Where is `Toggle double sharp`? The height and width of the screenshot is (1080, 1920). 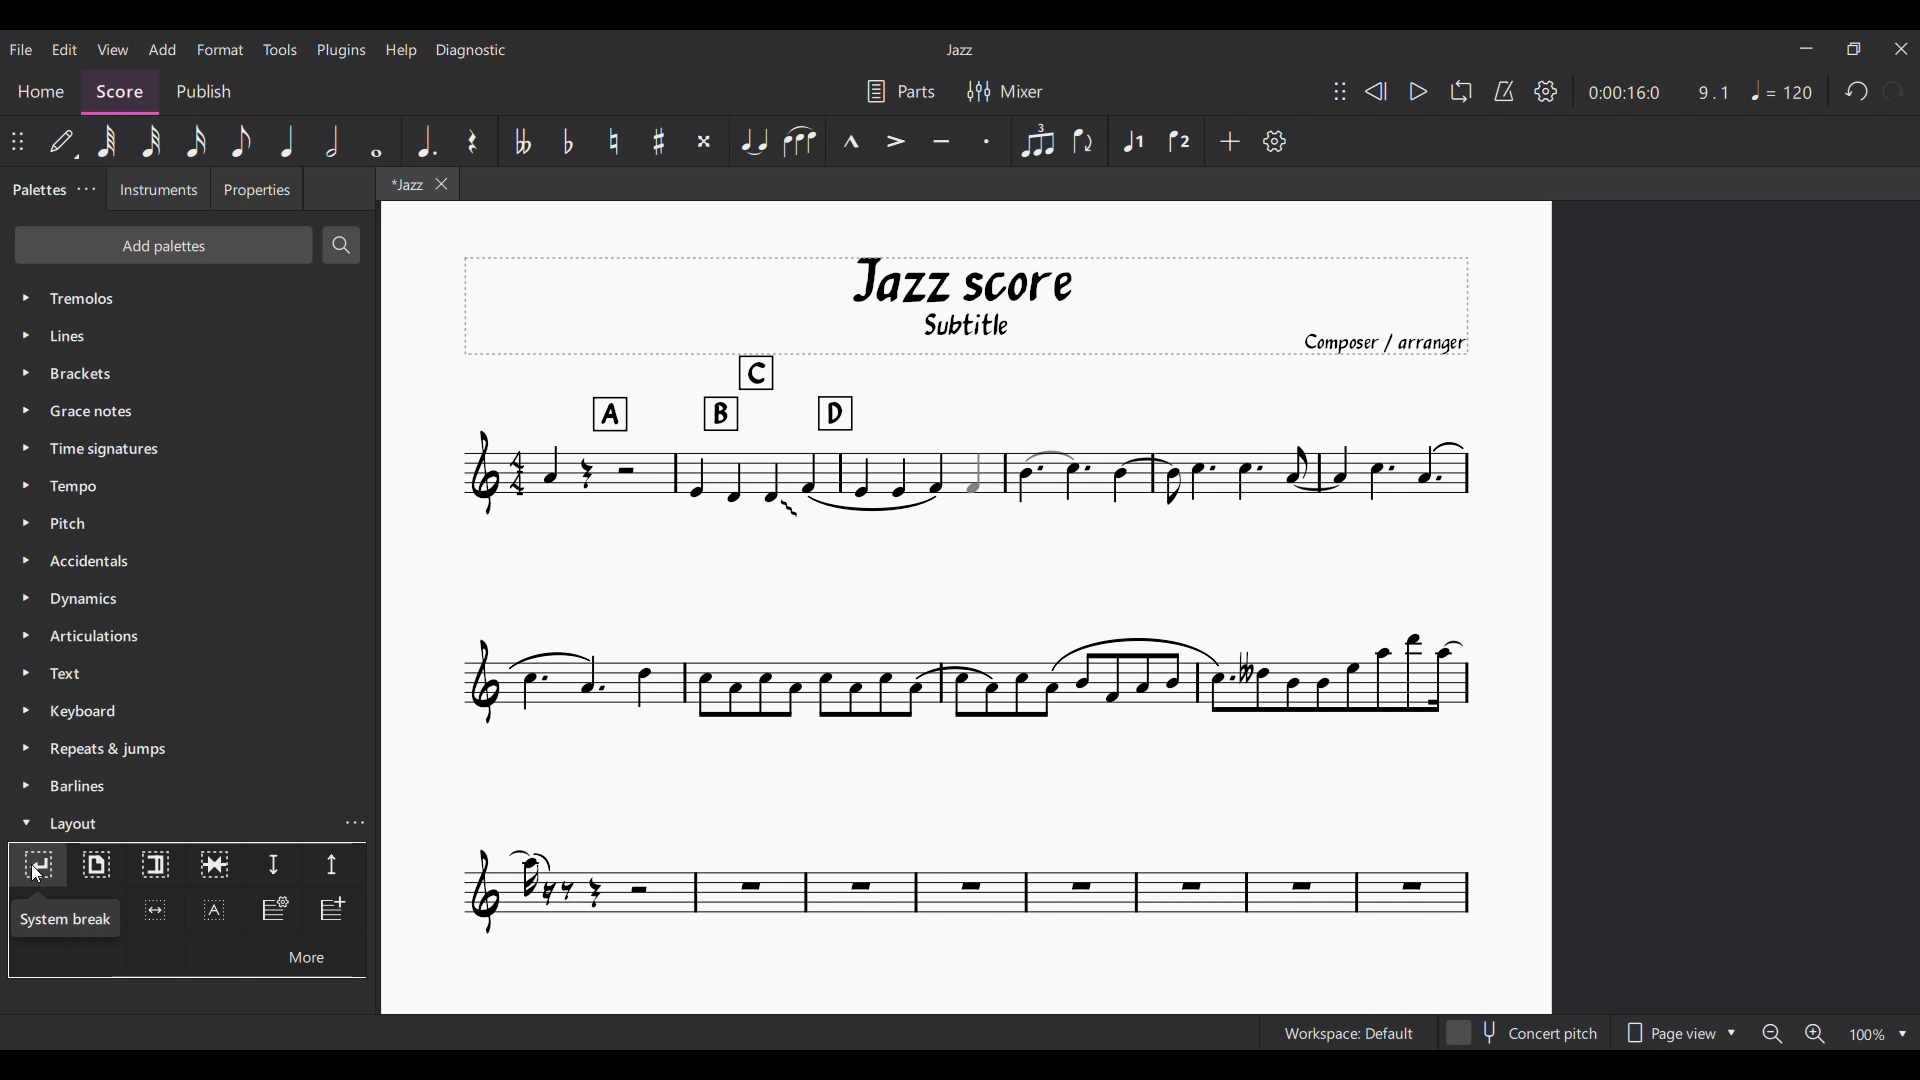 Toggle double sharp is located at coordinates (705, 141).